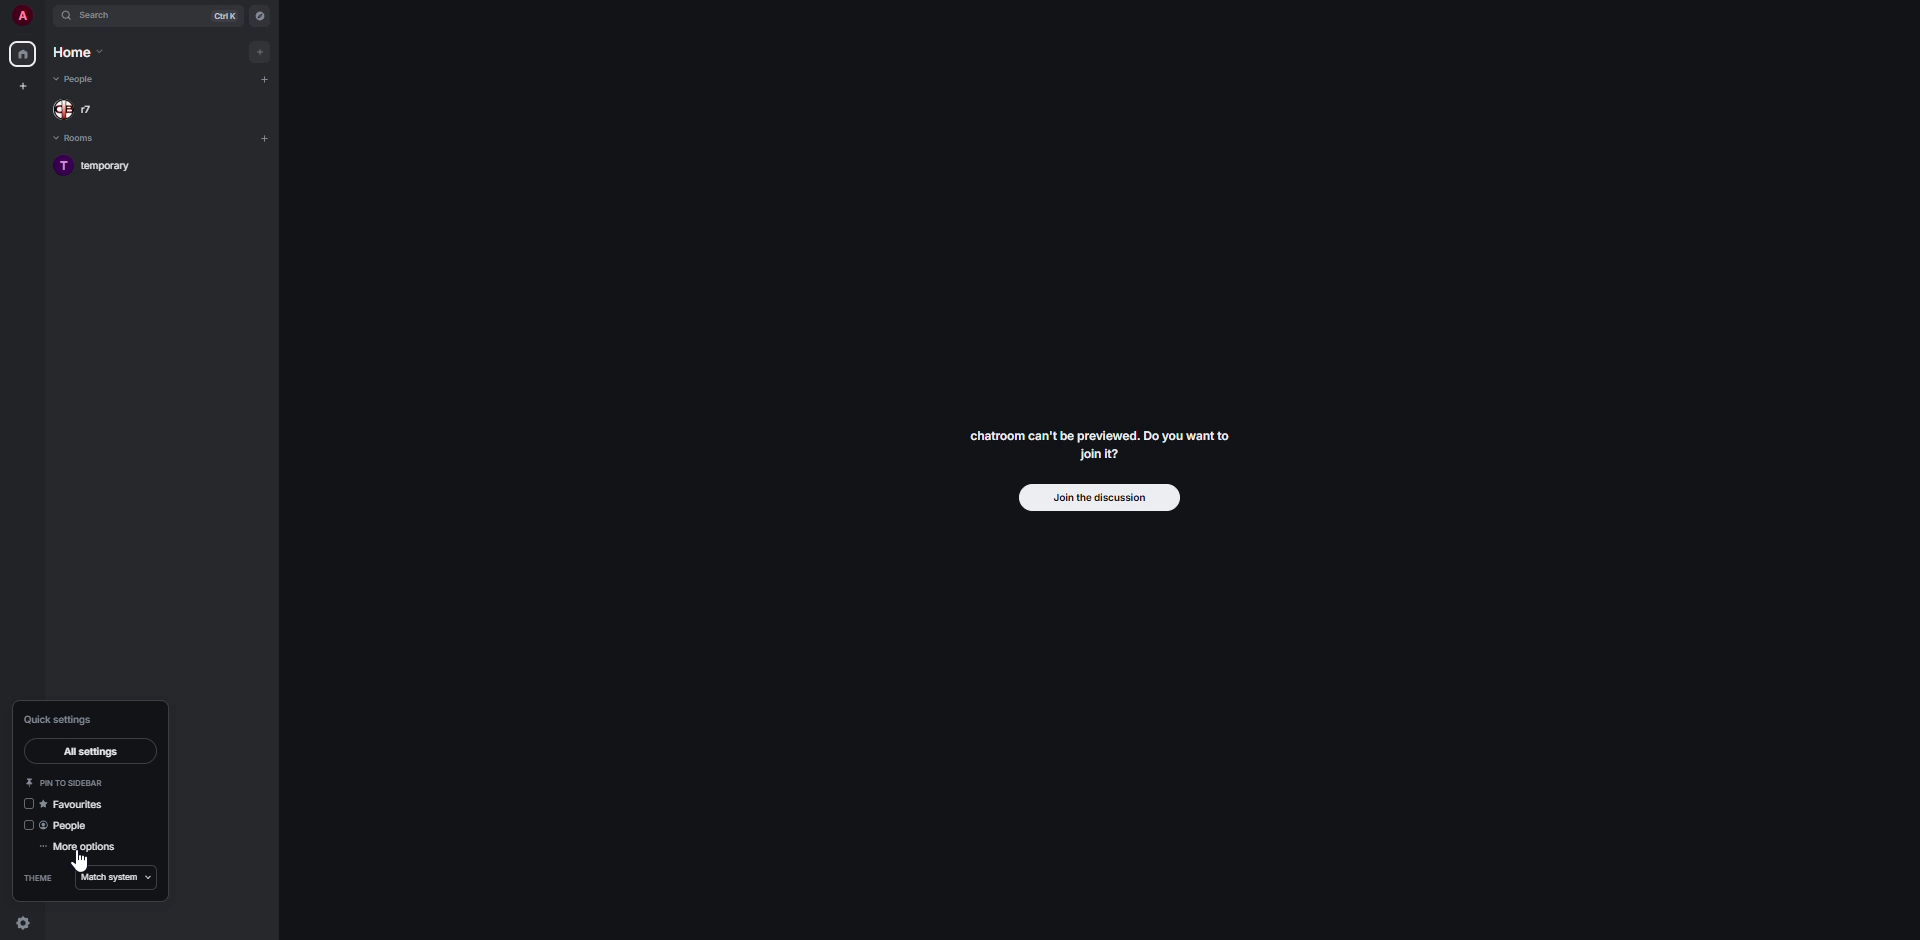  Describe the element at coordinates (70, 804) in the screenshot. I see `favorites` at that location.